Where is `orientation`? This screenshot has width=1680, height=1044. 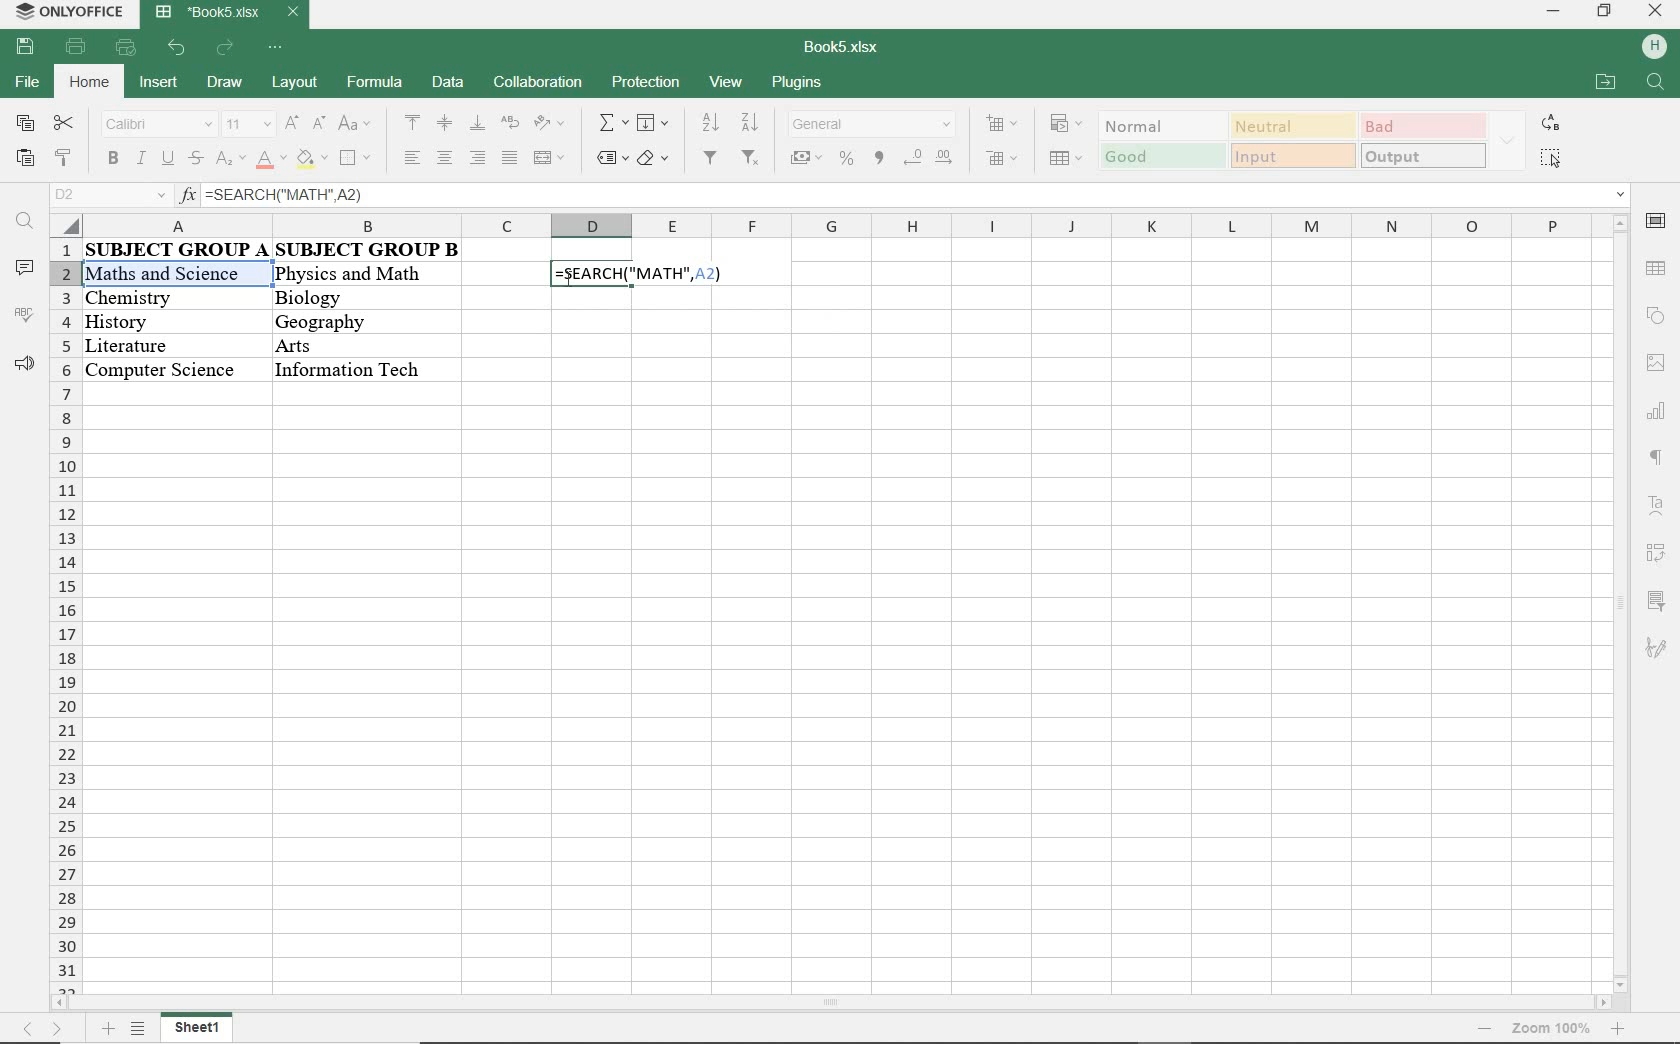 orientation is located at coordinates (549, 124).